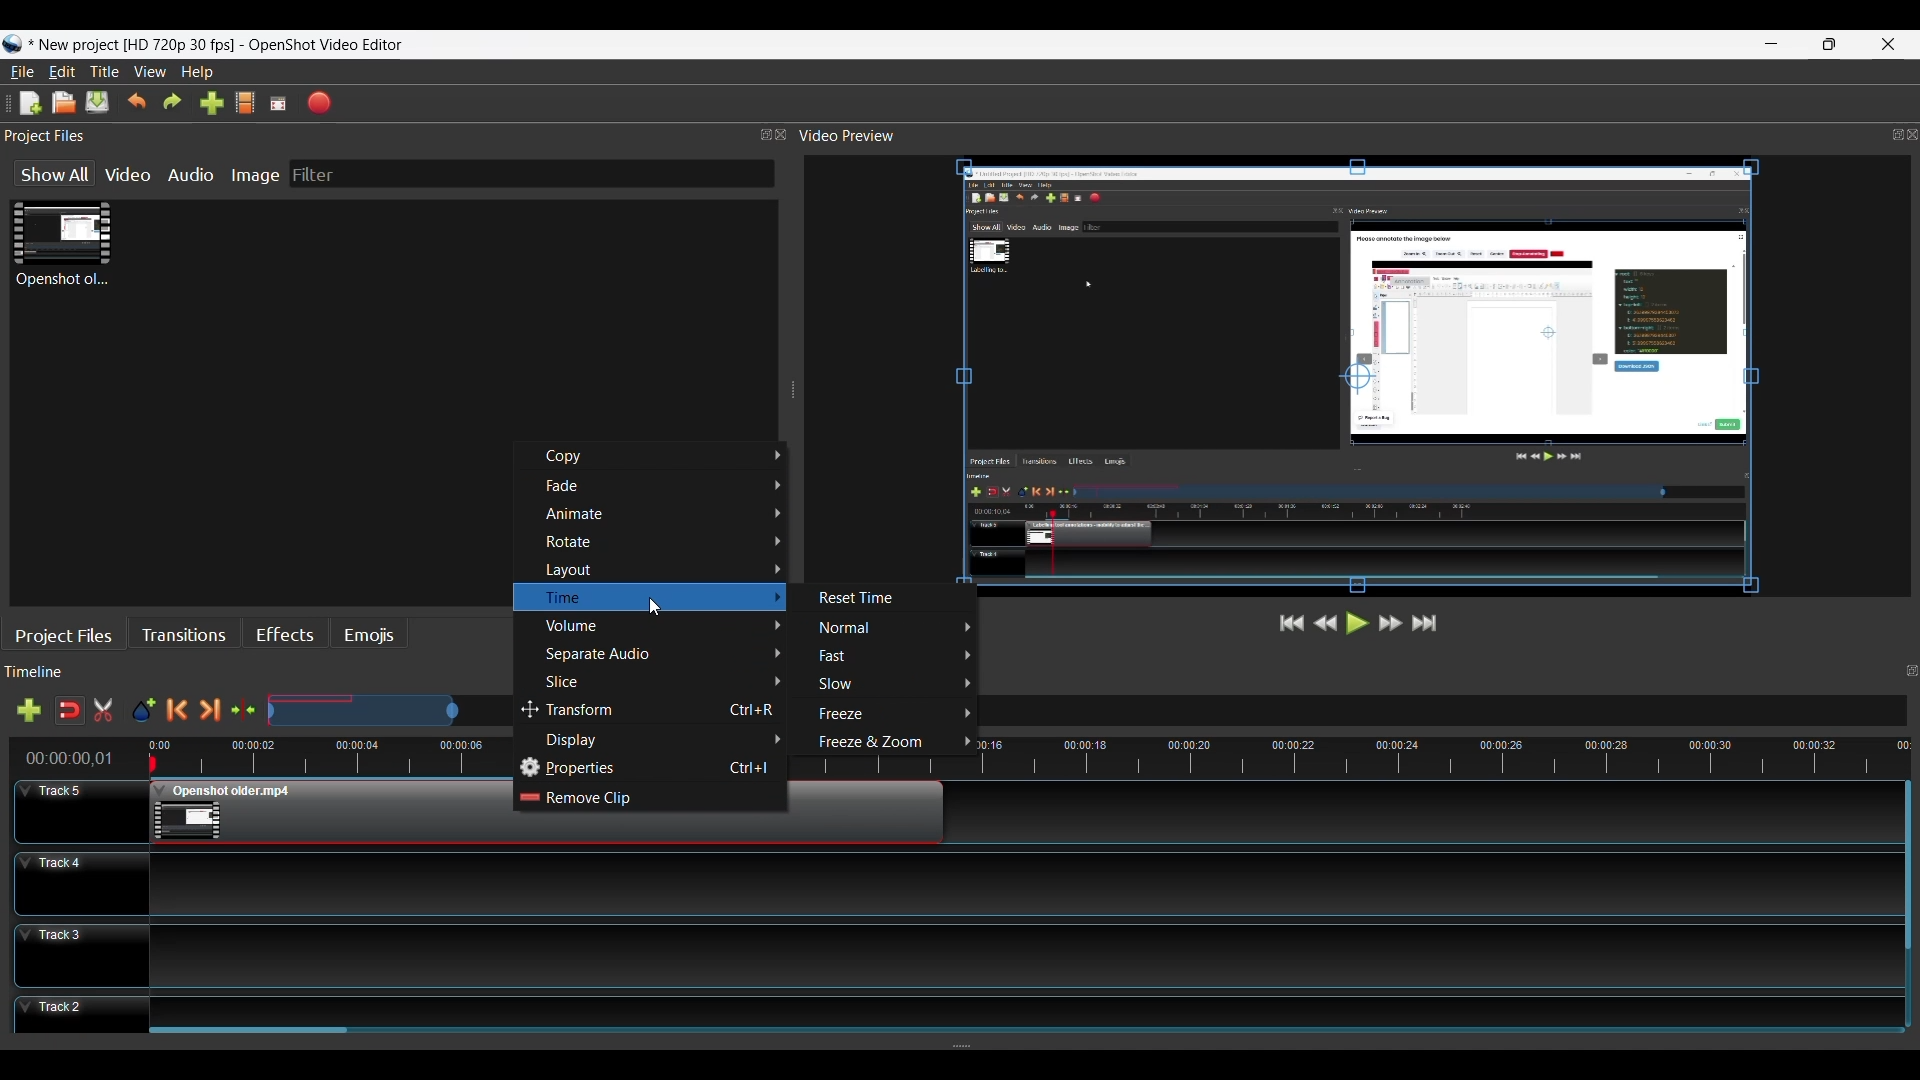 This screenshot has width=1920, height=1080. Describe the element at coordinates (334, 45) in the screenshot. I see `OpenShot video editor` at that location.